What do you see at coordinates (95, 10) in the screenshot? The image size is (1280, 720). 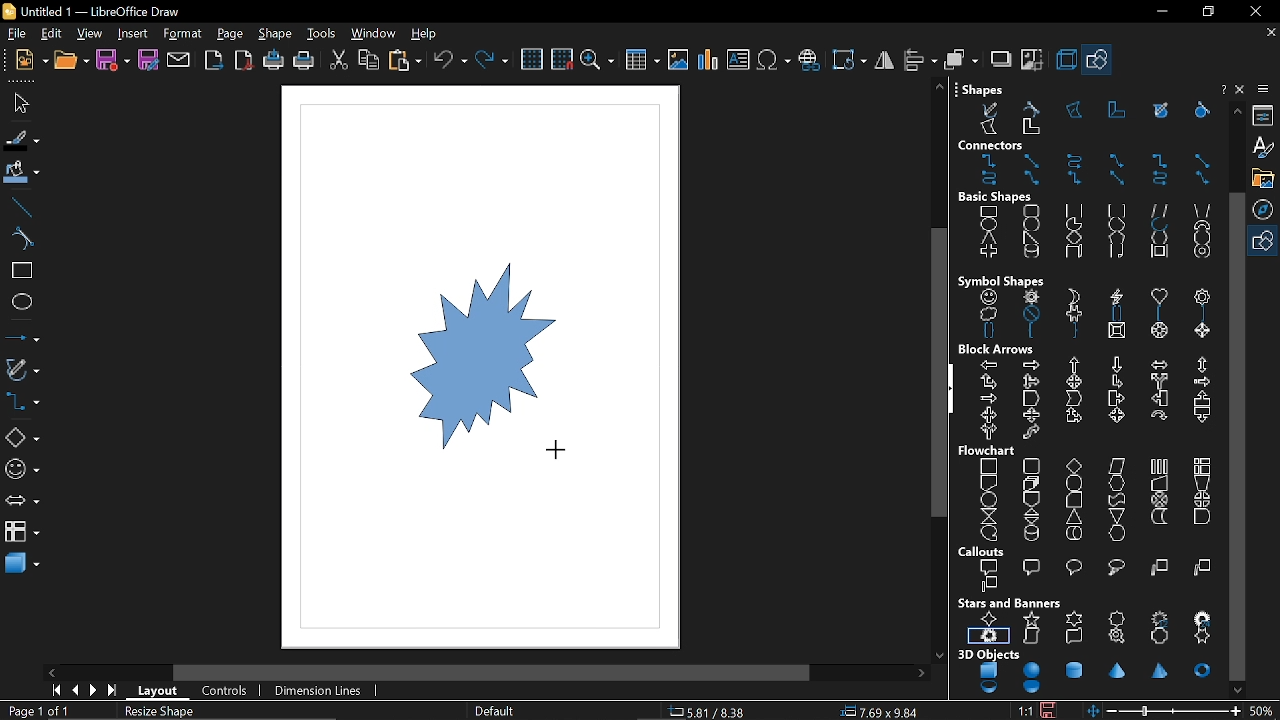 I see `Untitled 1 - LibreOffice Draw` at bounding box center [95, 10].